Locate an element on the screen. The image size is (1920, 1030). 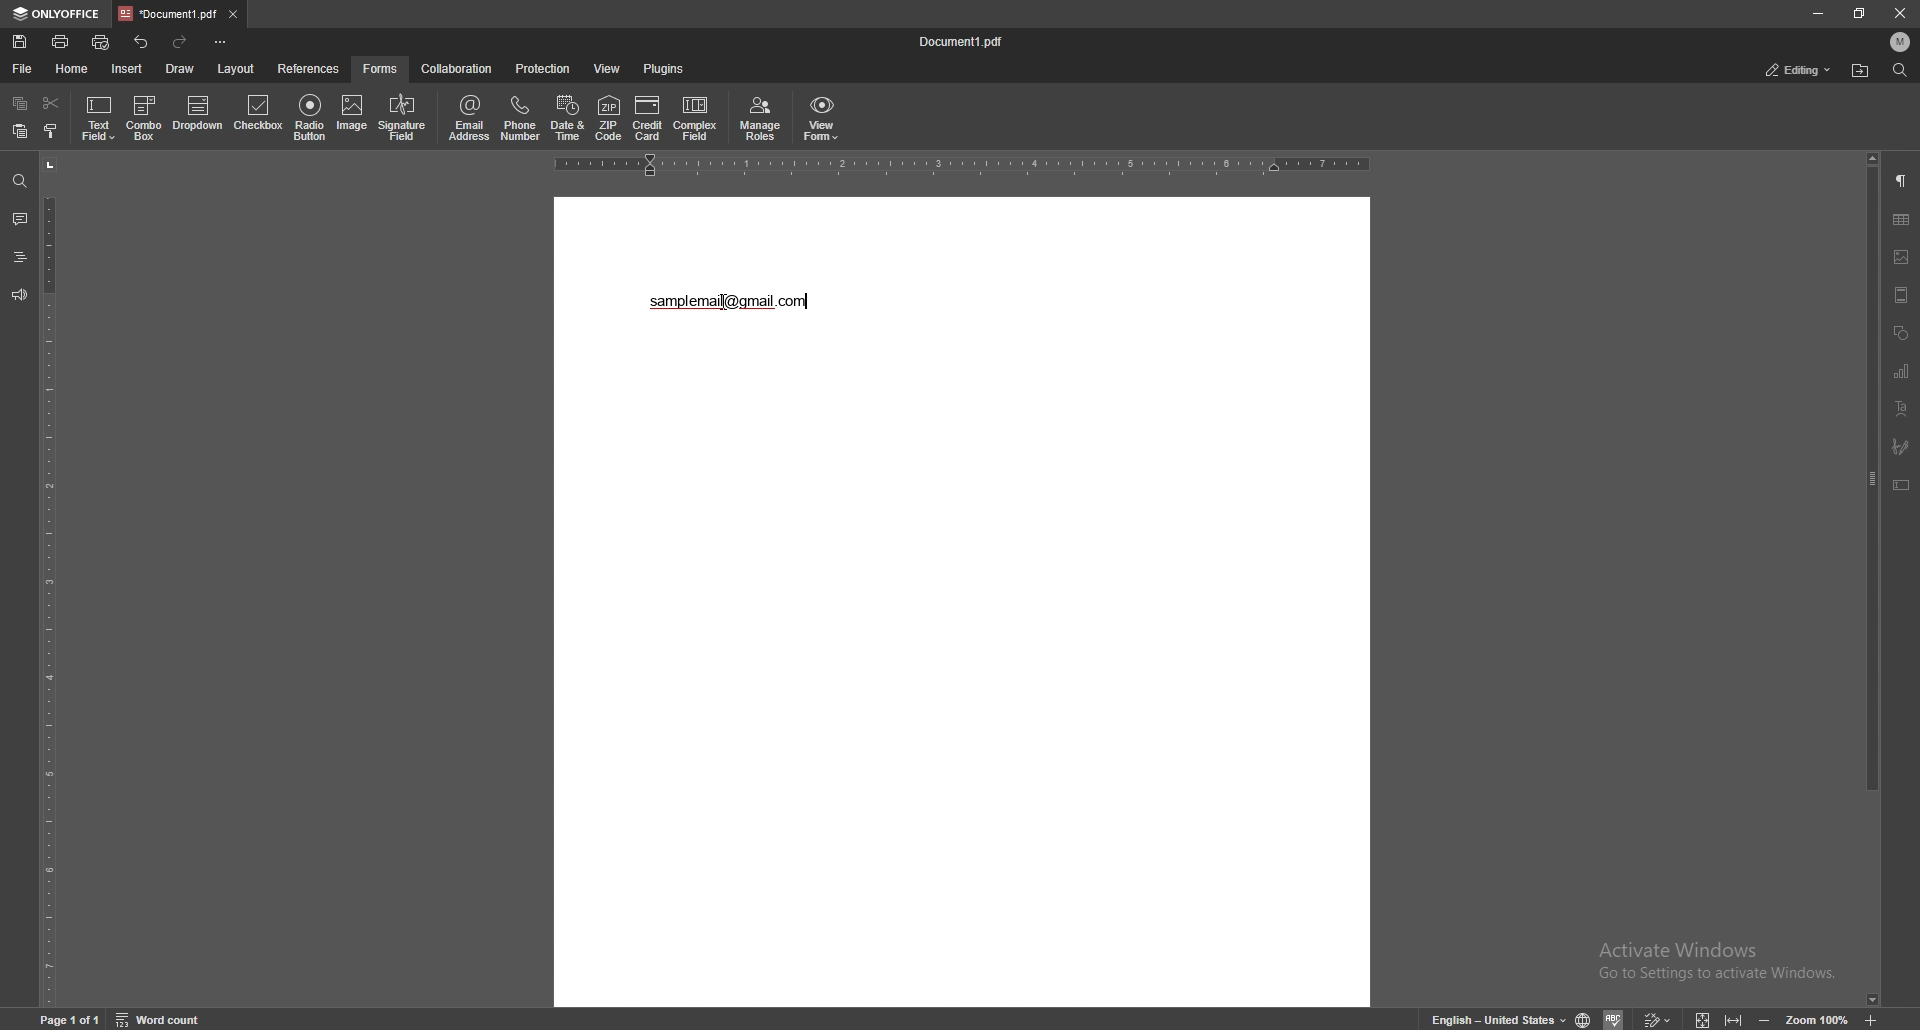
fit to screen is located at coordinates (1707, 1018).